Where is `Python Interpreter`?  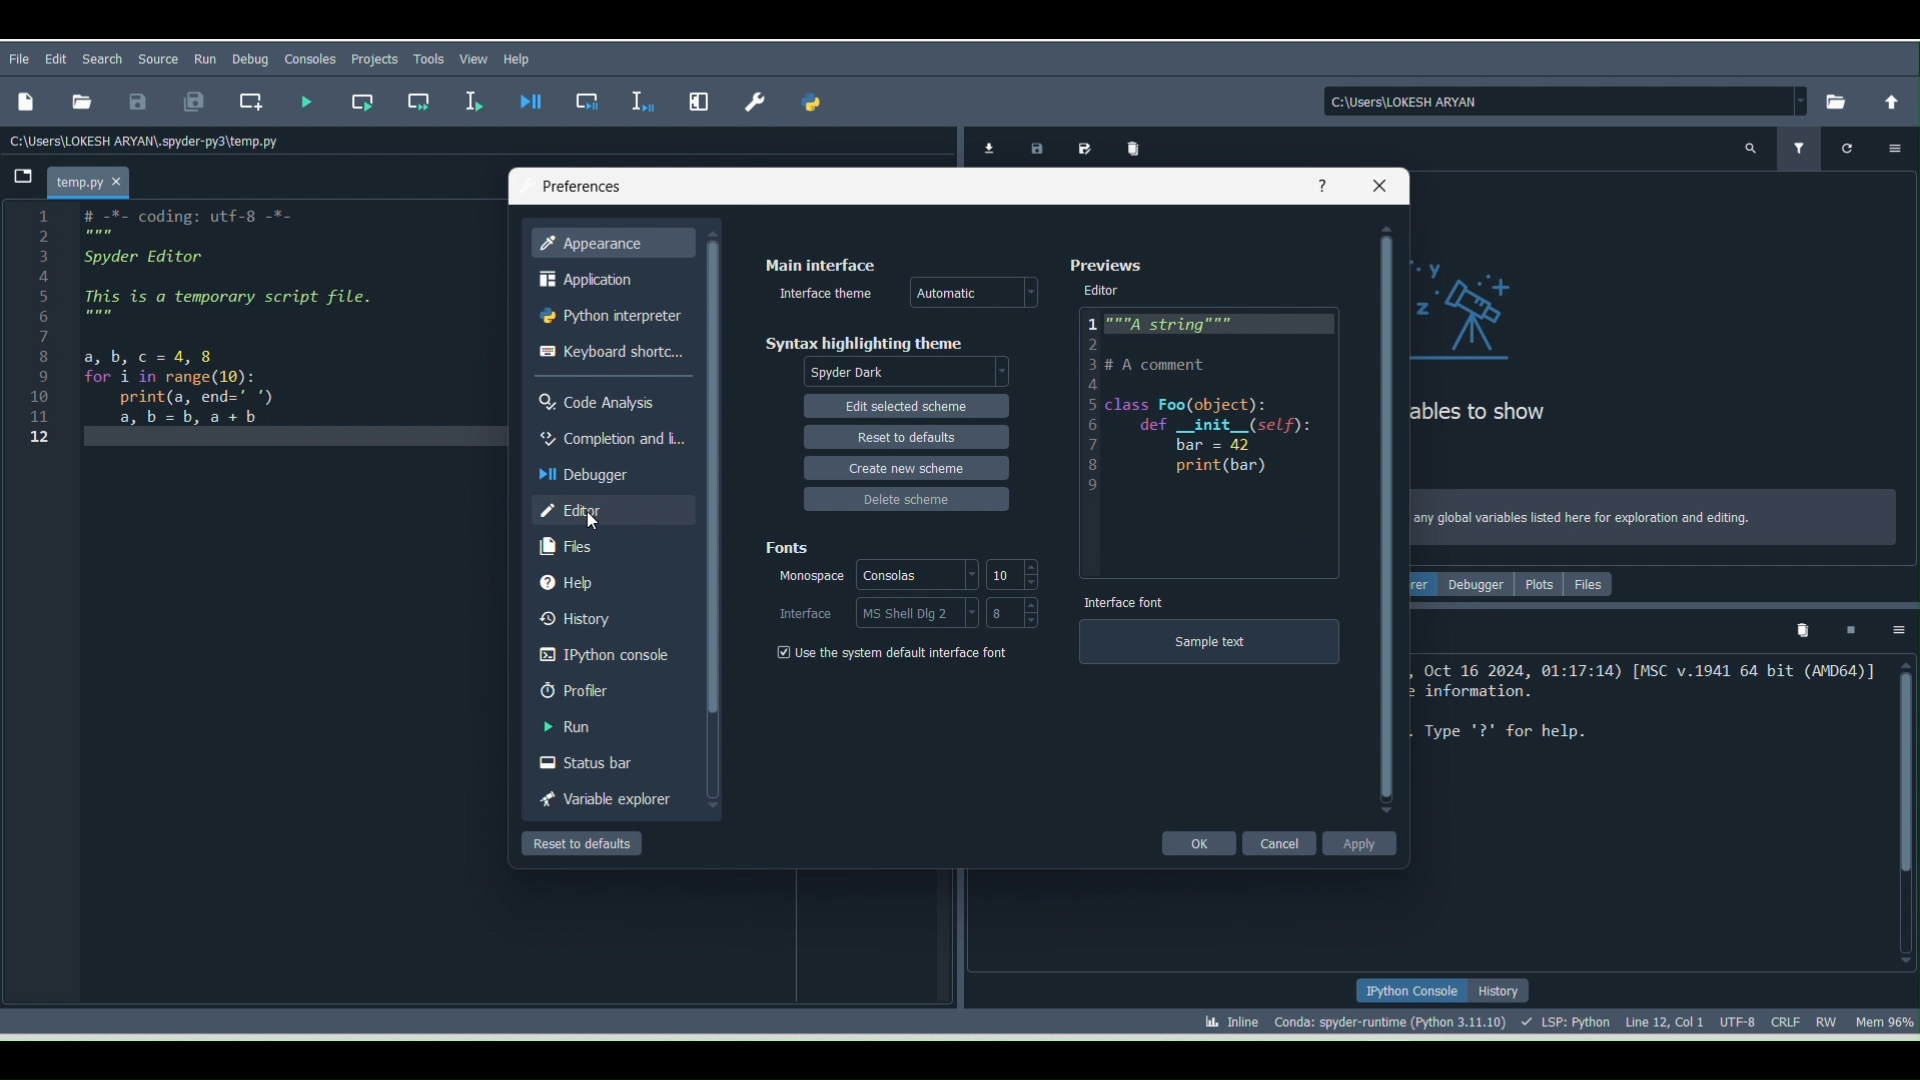
Python Interpreter is located at coordinates (608, 318).